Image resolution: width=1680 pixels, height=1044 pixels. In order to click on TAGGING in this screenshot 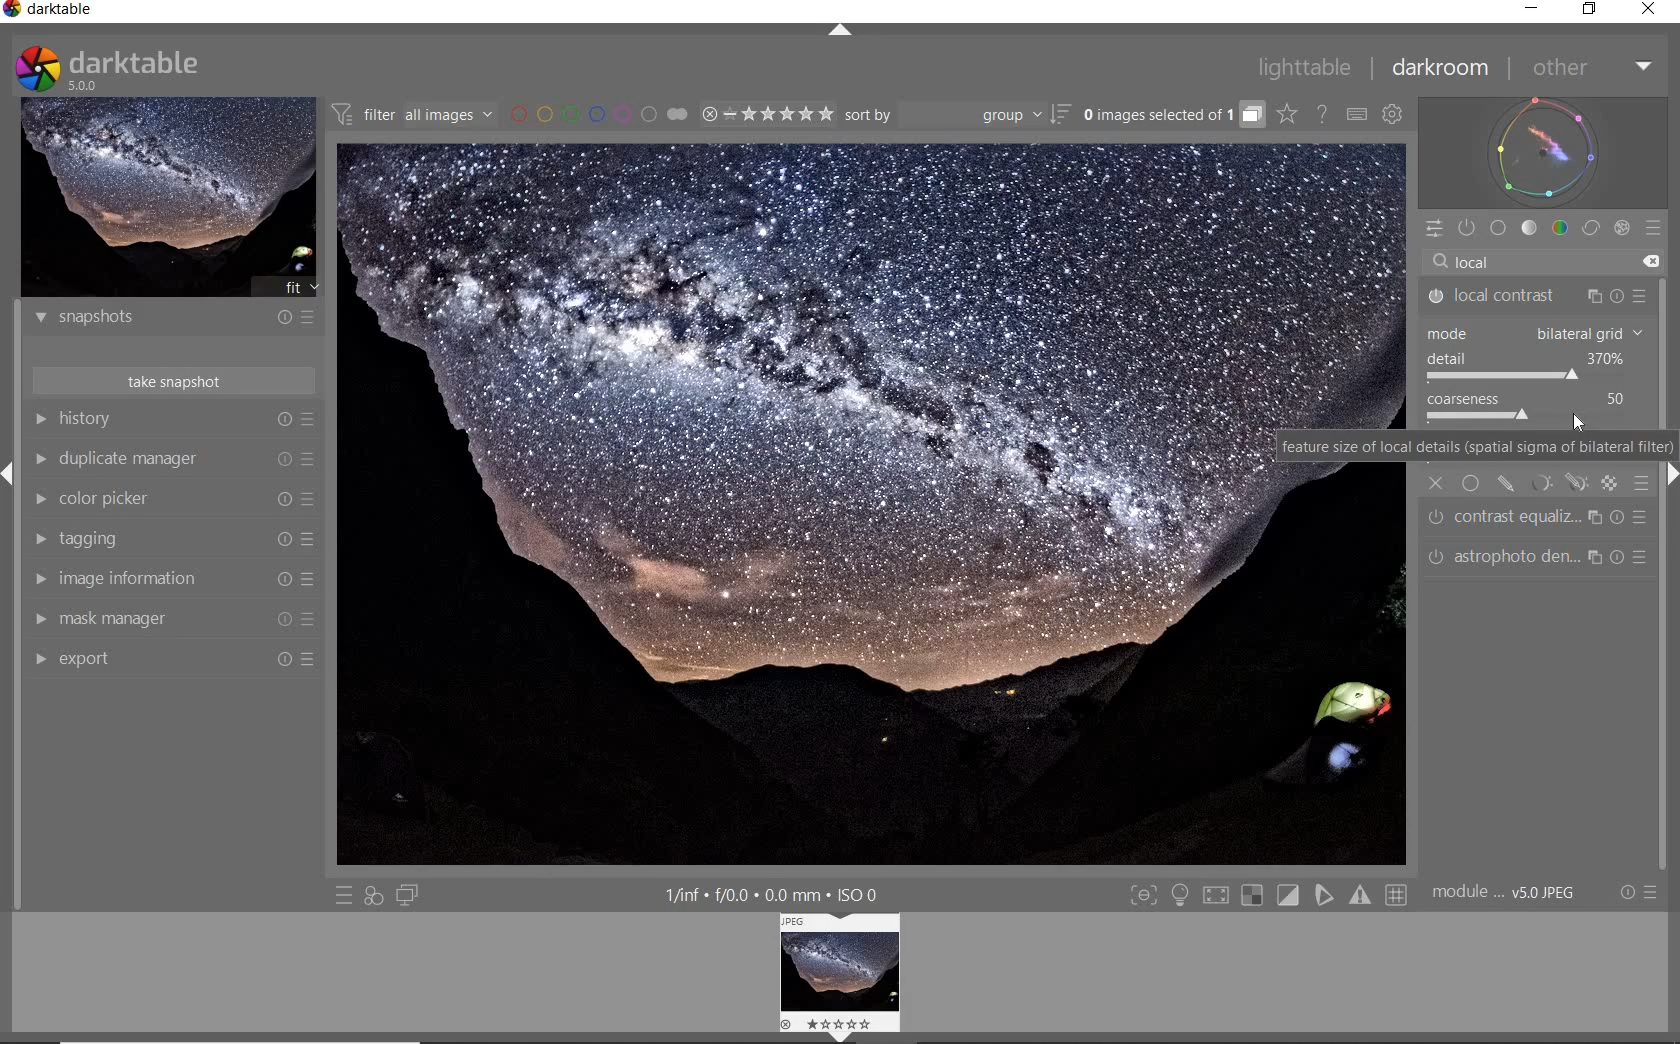, I will do `click(35, 539)`.